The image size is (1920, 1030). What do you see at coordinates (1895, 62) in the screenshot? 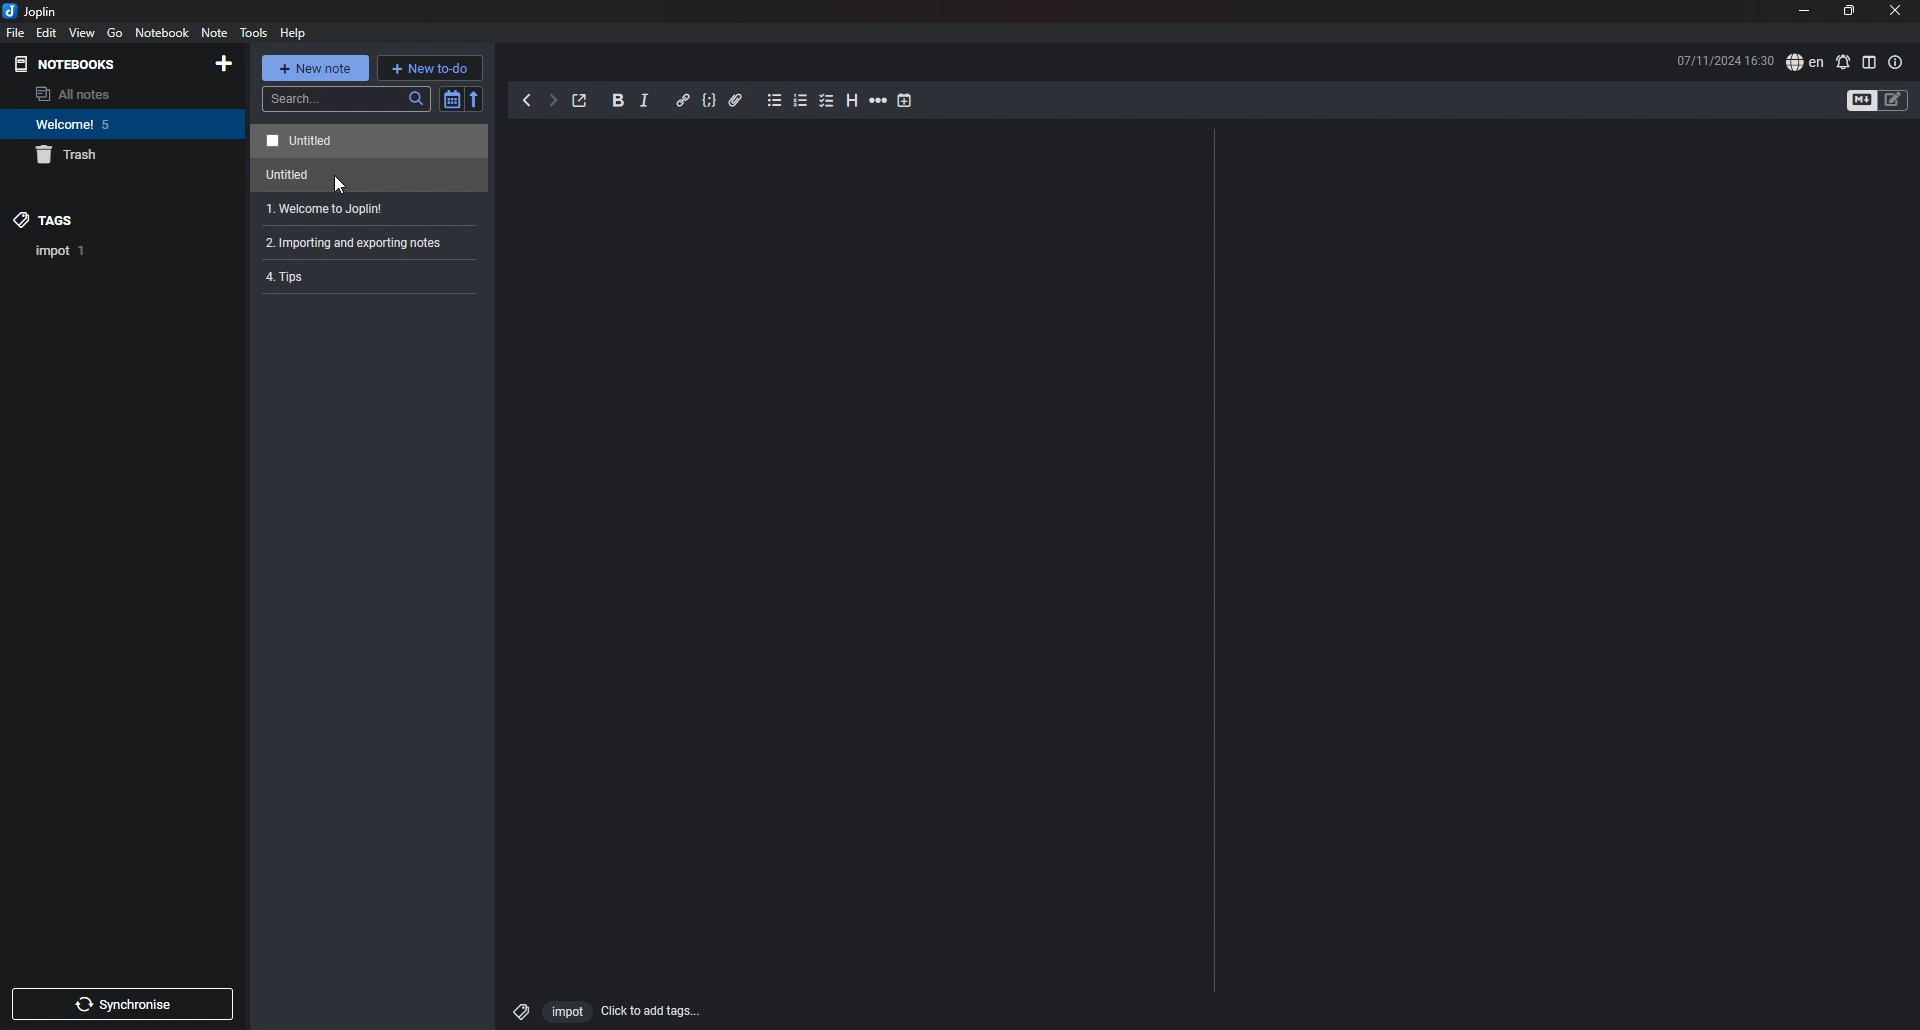
I see `note properties` at bounding box center [1895, 62].